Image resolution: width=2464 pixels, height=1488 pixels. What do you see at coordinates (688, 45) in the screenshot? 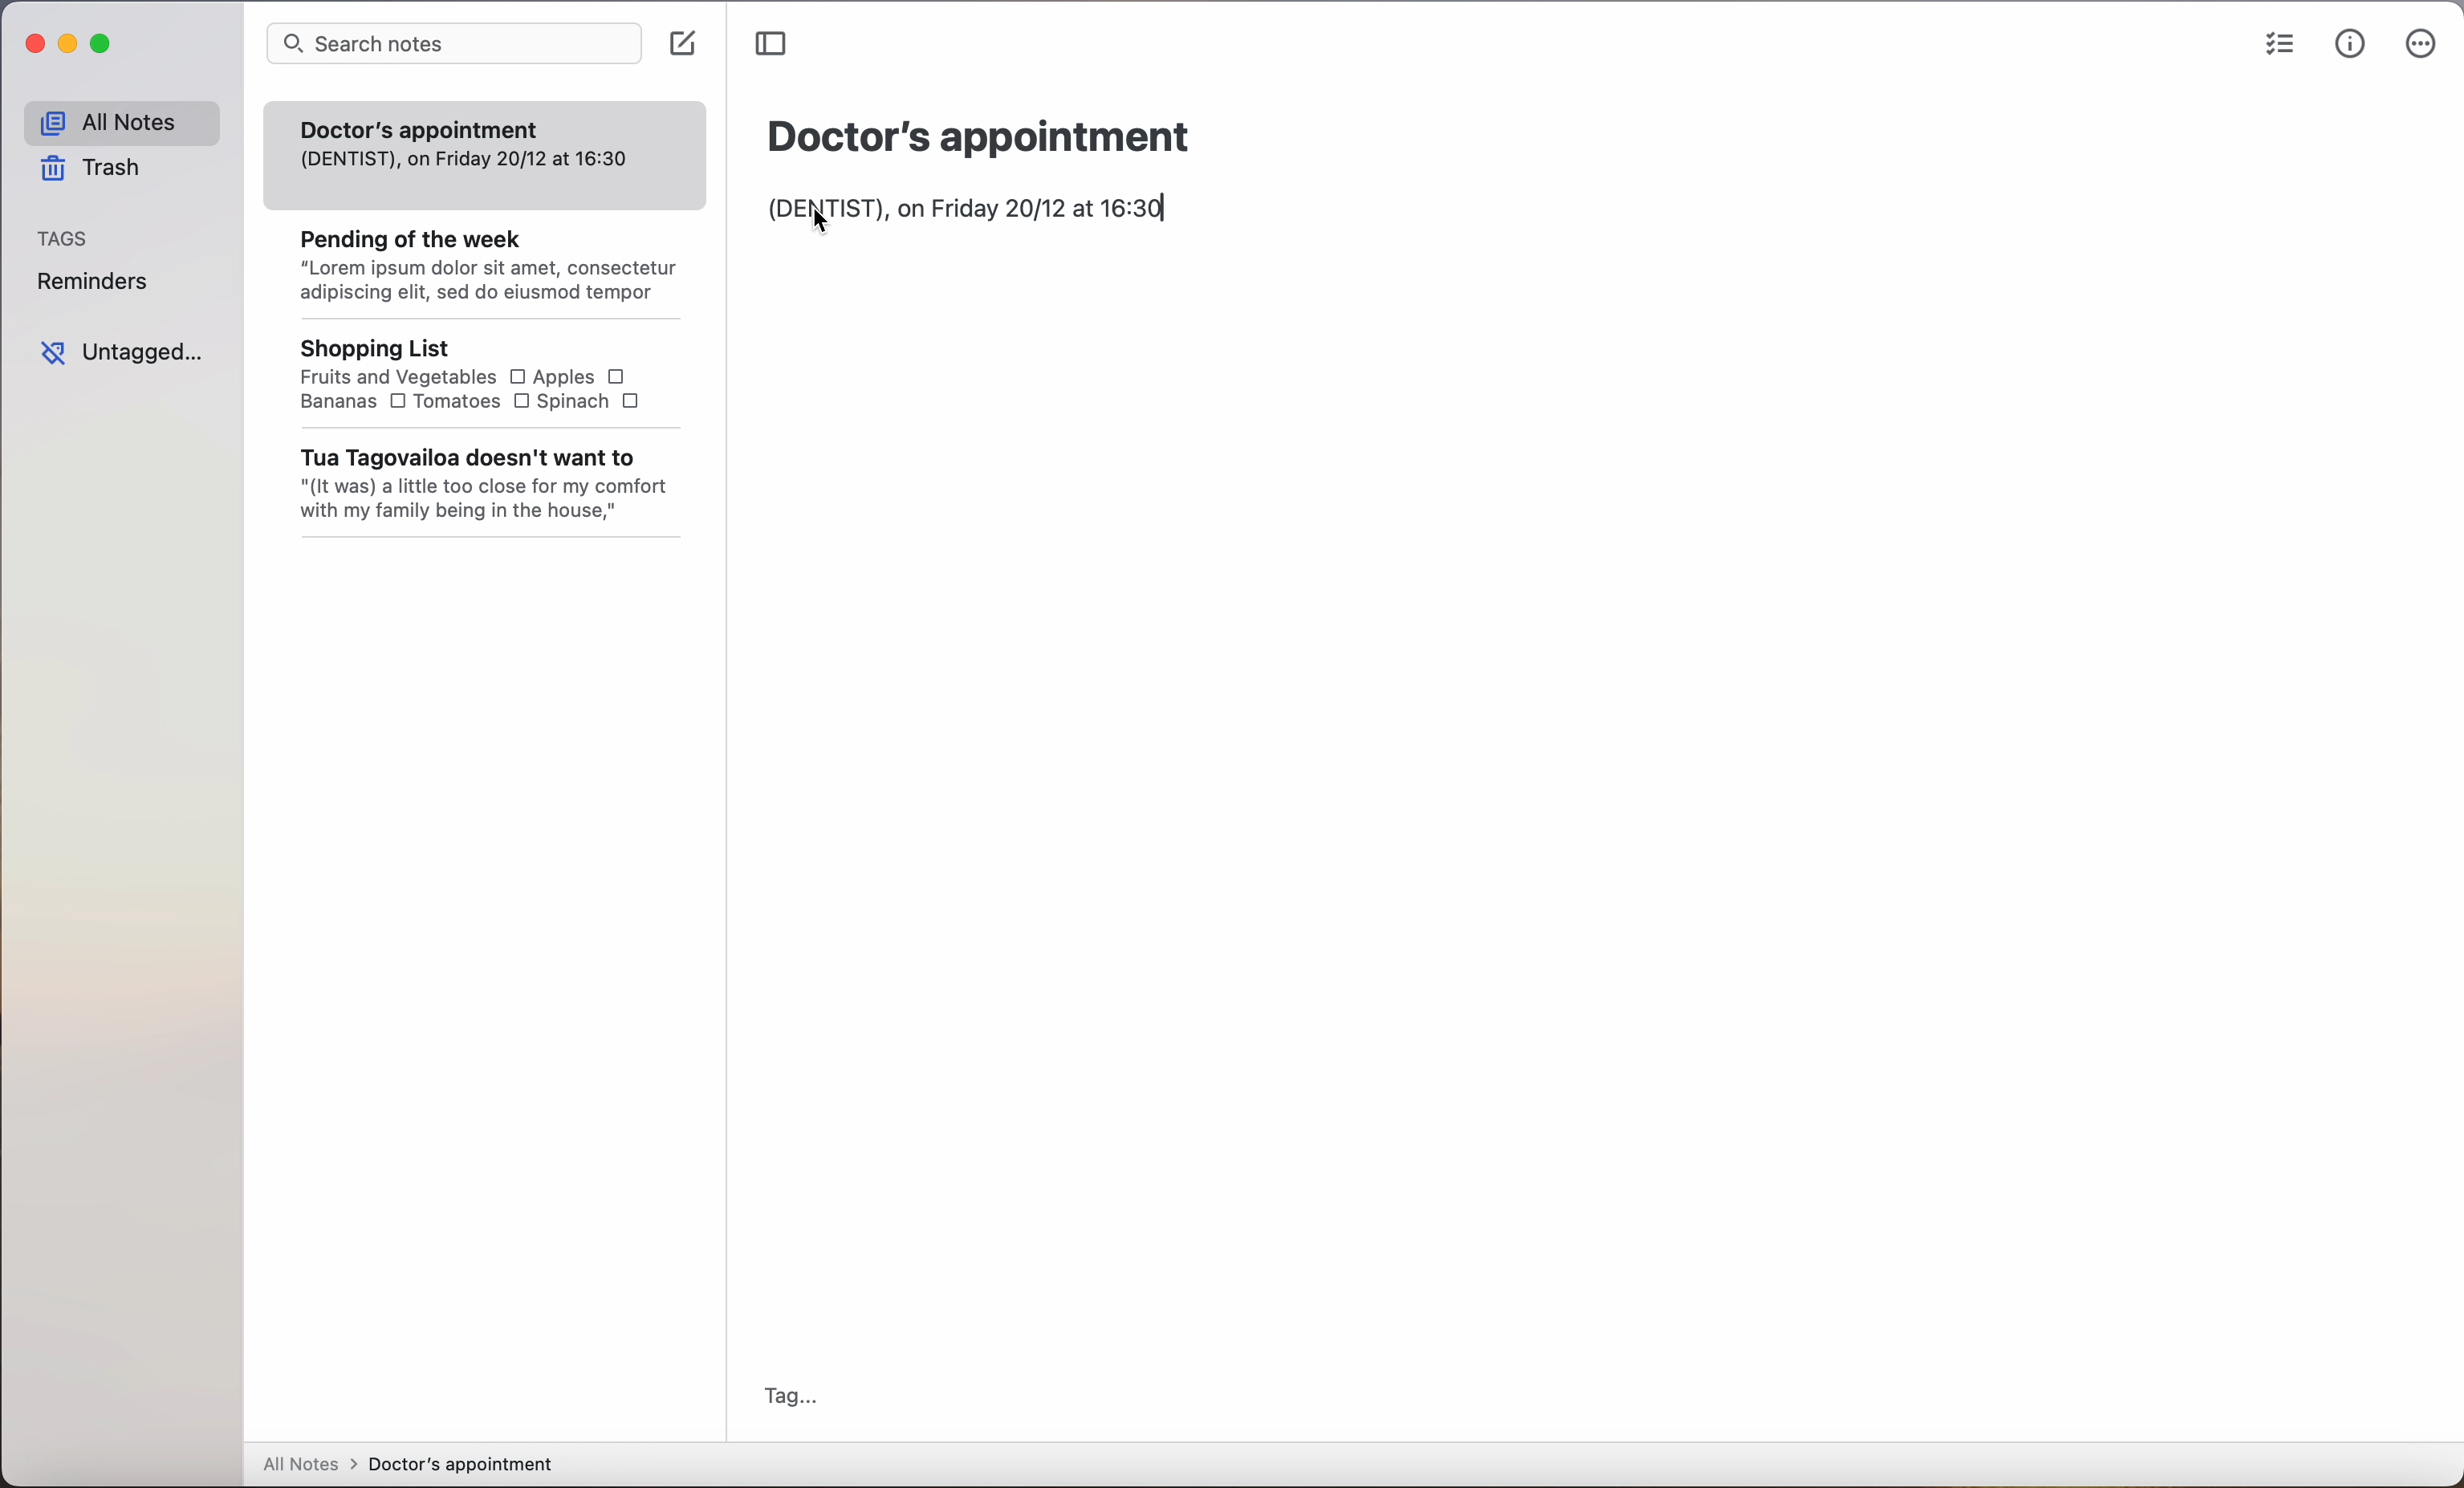
I see `create note` at bounding box center [688, 45].